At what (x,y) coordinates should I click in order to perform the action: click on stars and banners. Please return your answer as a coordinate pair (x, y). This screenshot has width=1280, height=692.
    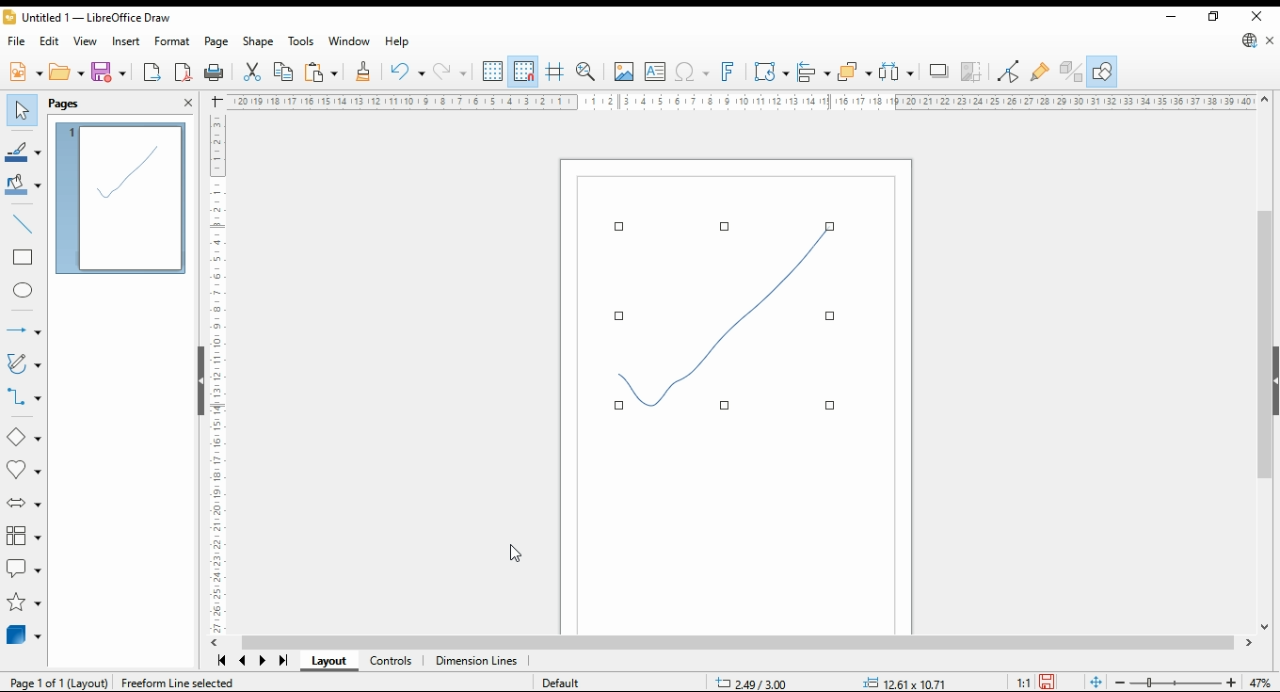
    Looking at the image, I should click on (24, 602).